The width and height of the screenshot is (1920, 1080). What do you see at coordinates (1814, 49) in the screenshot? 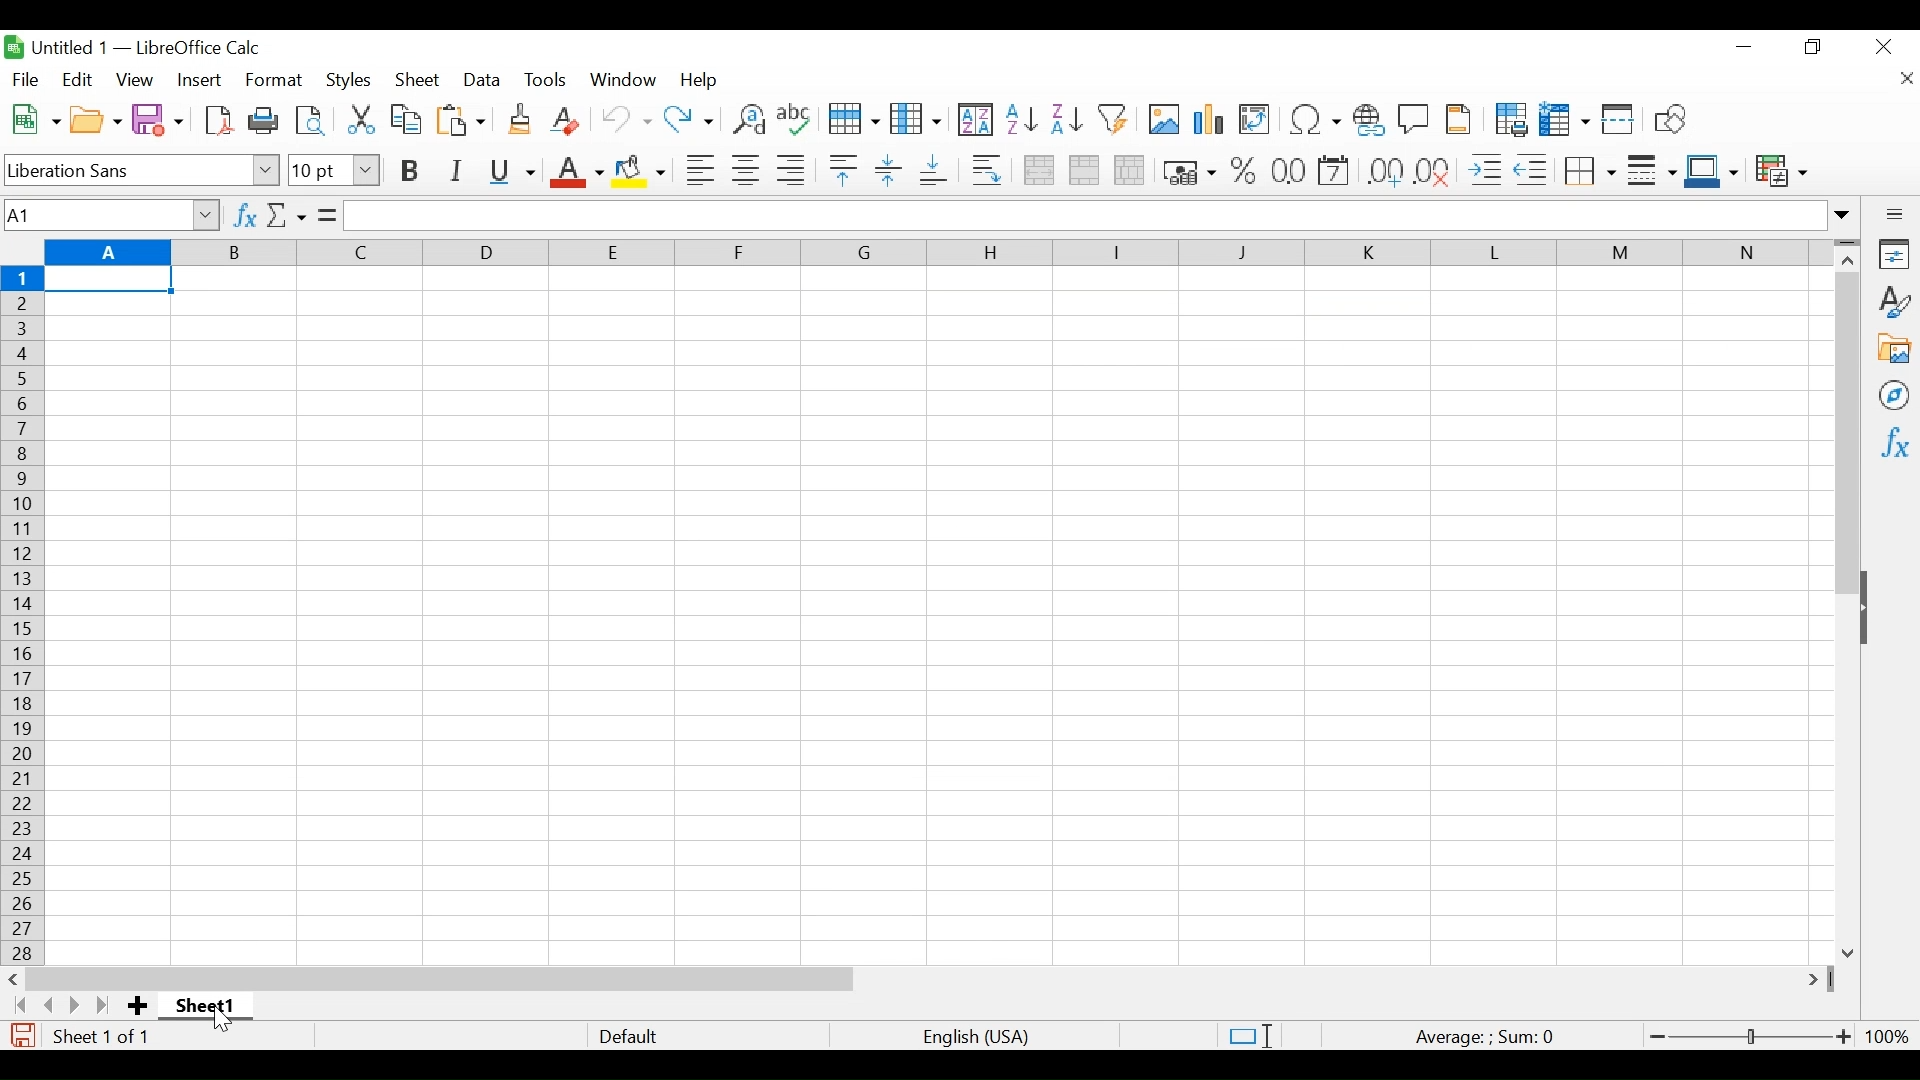
I see `Restore` at bounding box center [1814, 49].